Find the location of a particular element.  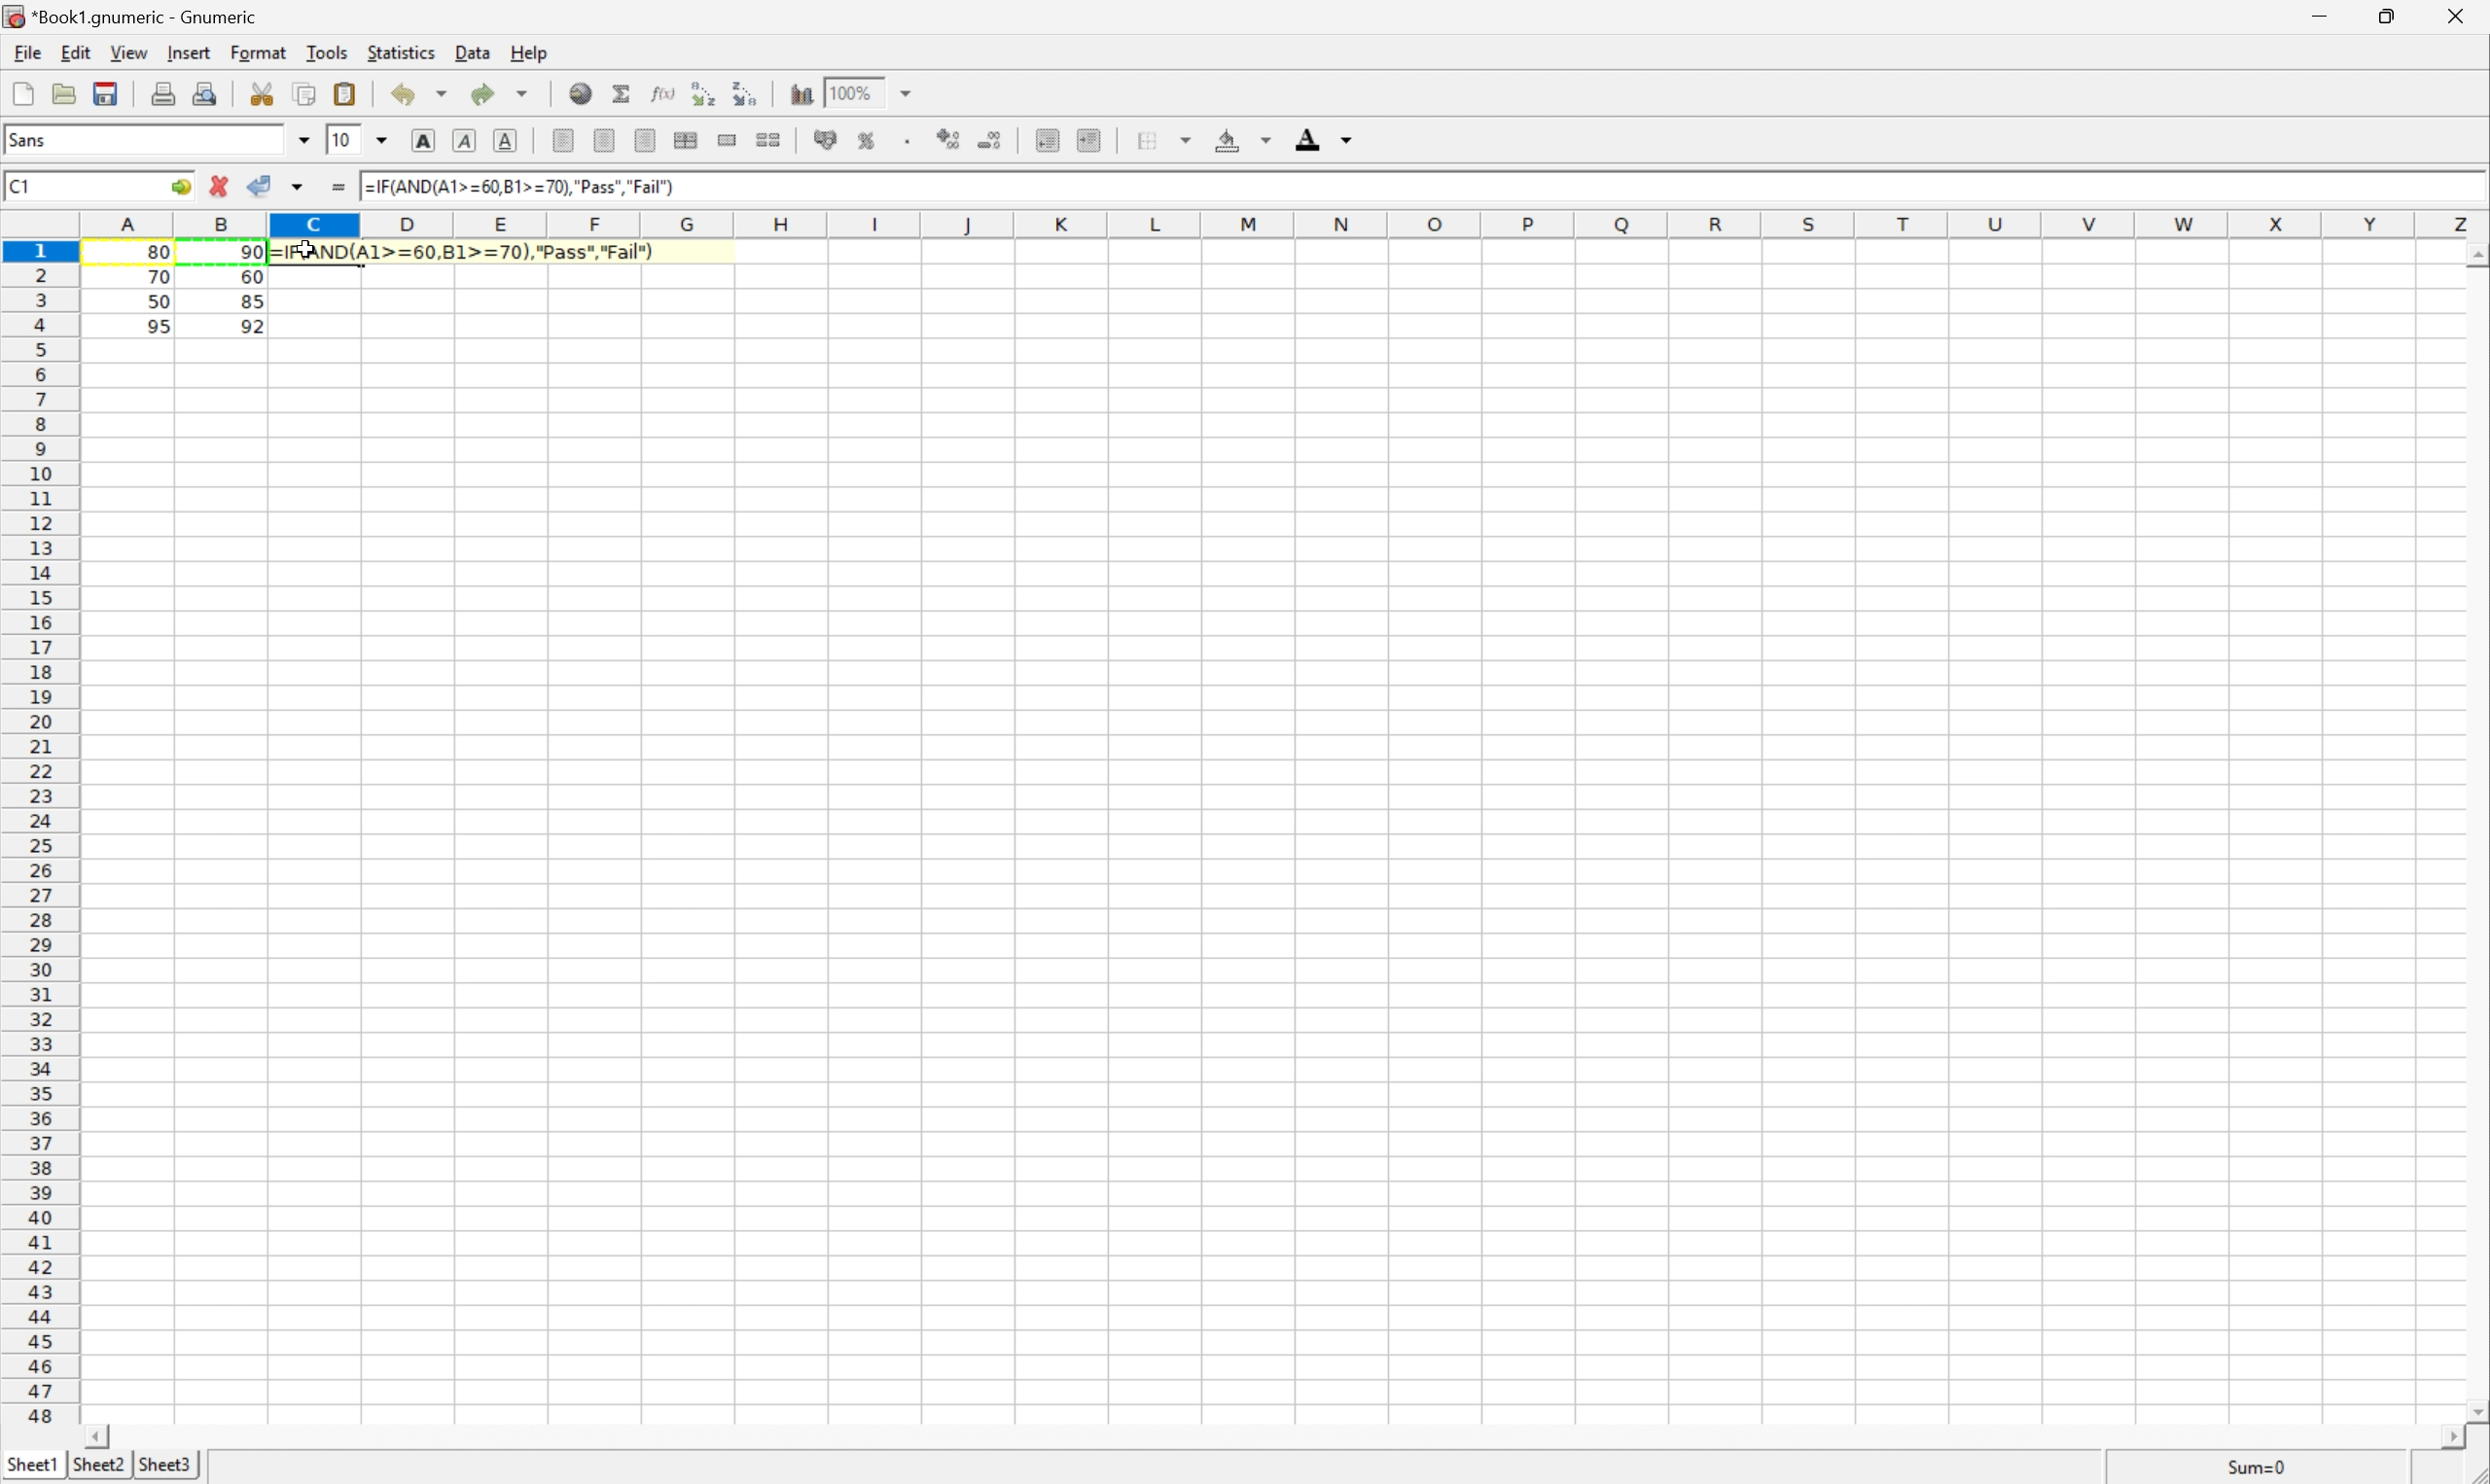

90 is located at coordinates (251, 252).